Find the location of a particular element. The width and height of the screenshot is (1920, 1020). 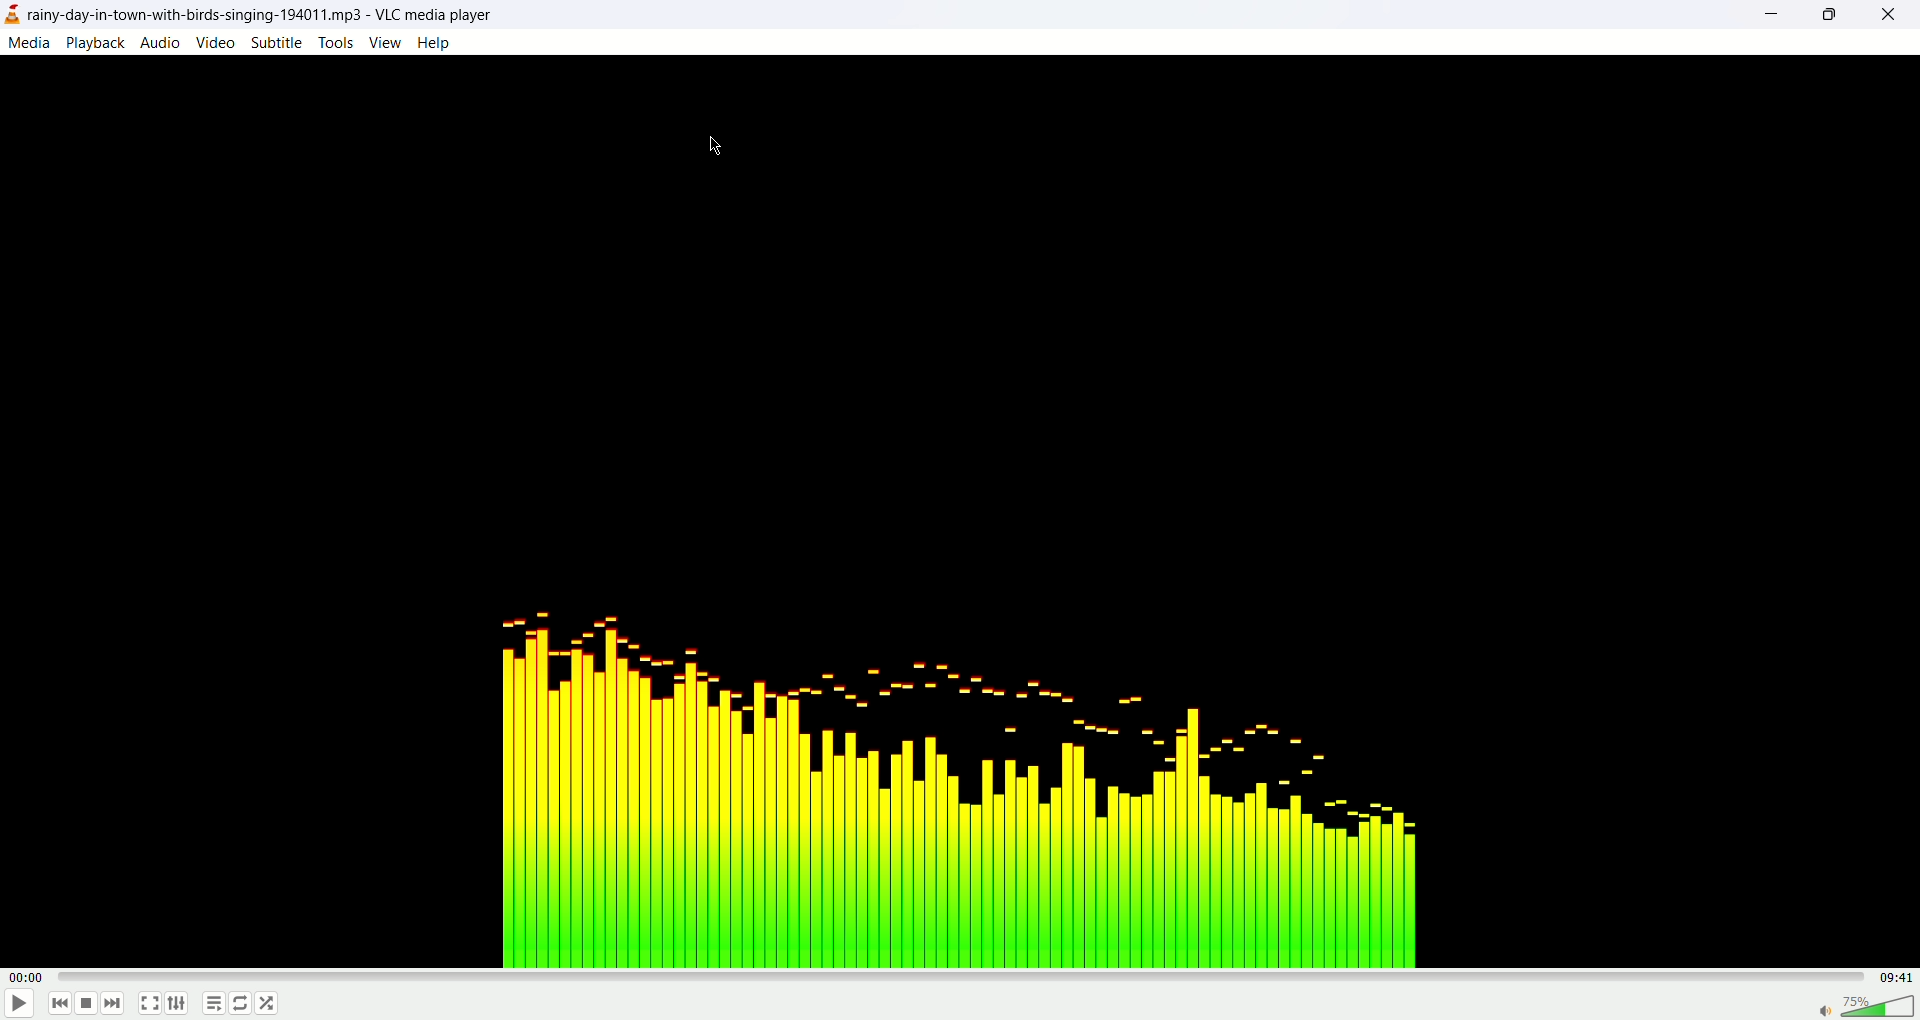

close is located at coordinates (1898, 15).